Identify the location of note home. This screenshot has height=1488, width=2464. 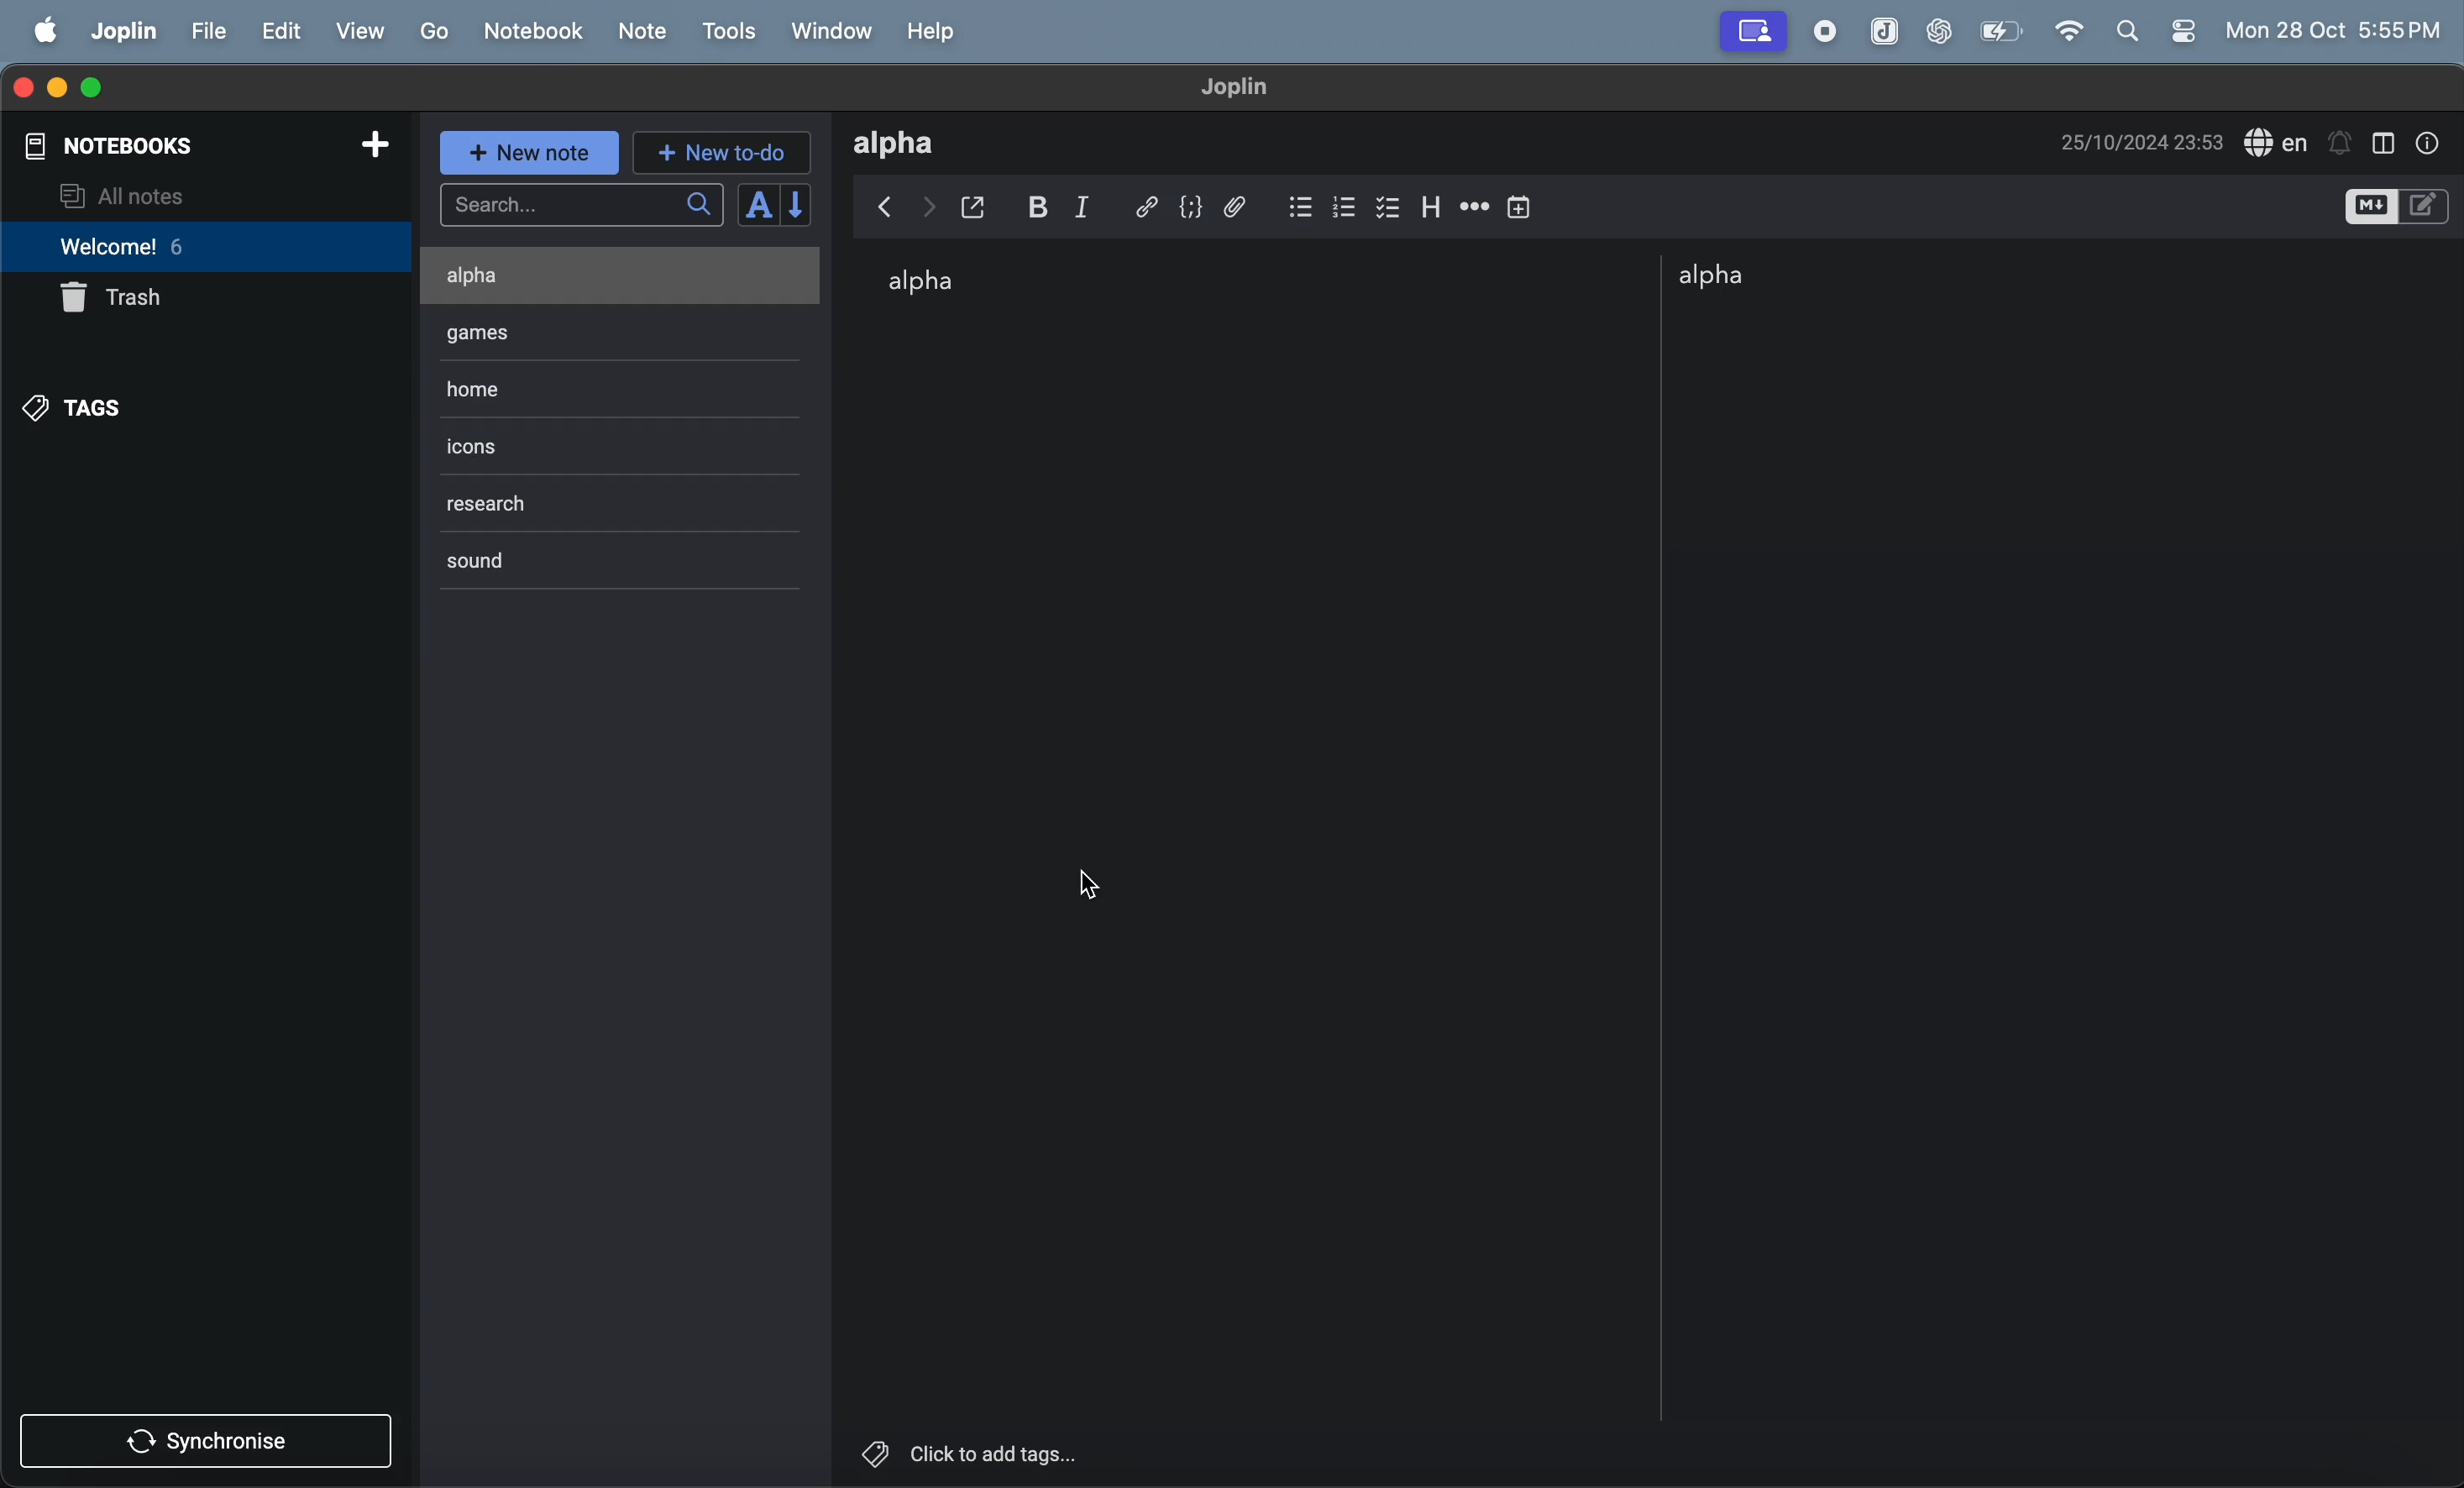
(586, 390).